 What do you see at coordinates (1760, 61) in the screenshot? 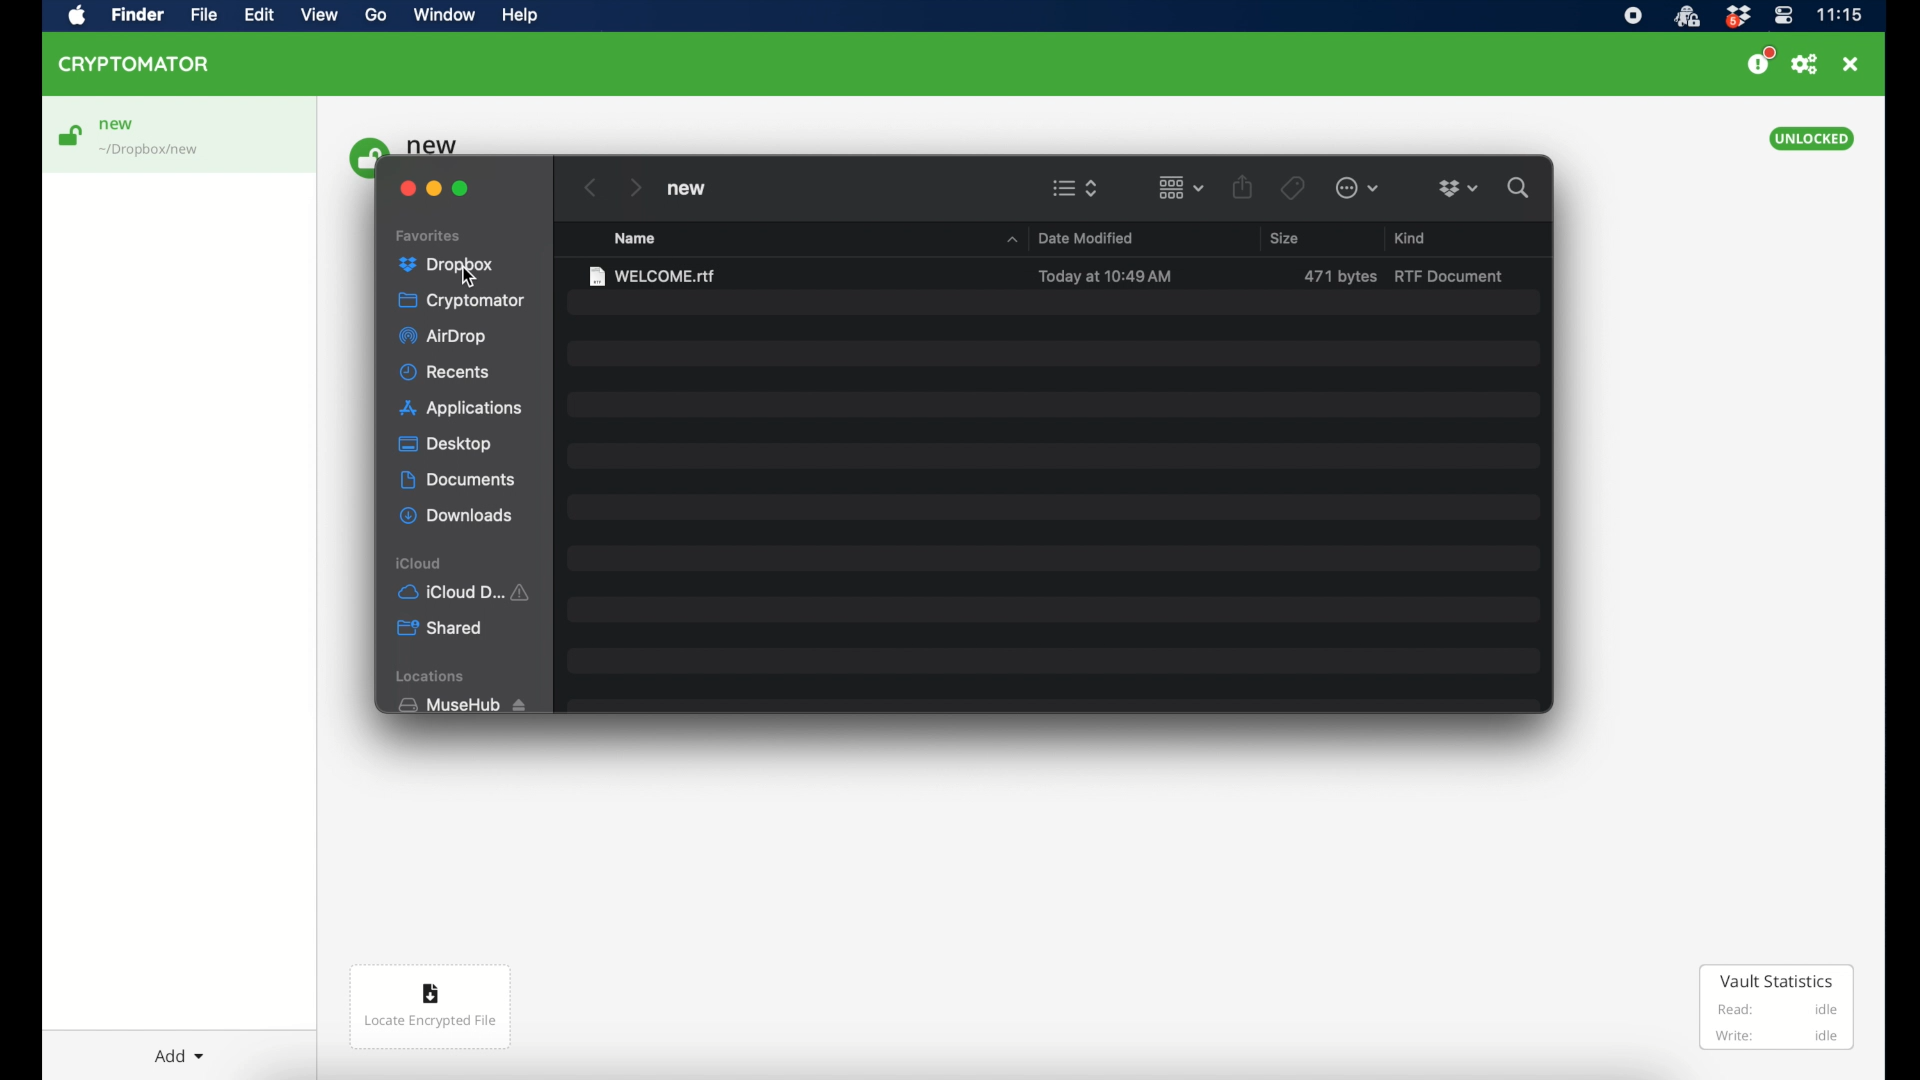
I see `support us` at bounding box center [1760, 61].